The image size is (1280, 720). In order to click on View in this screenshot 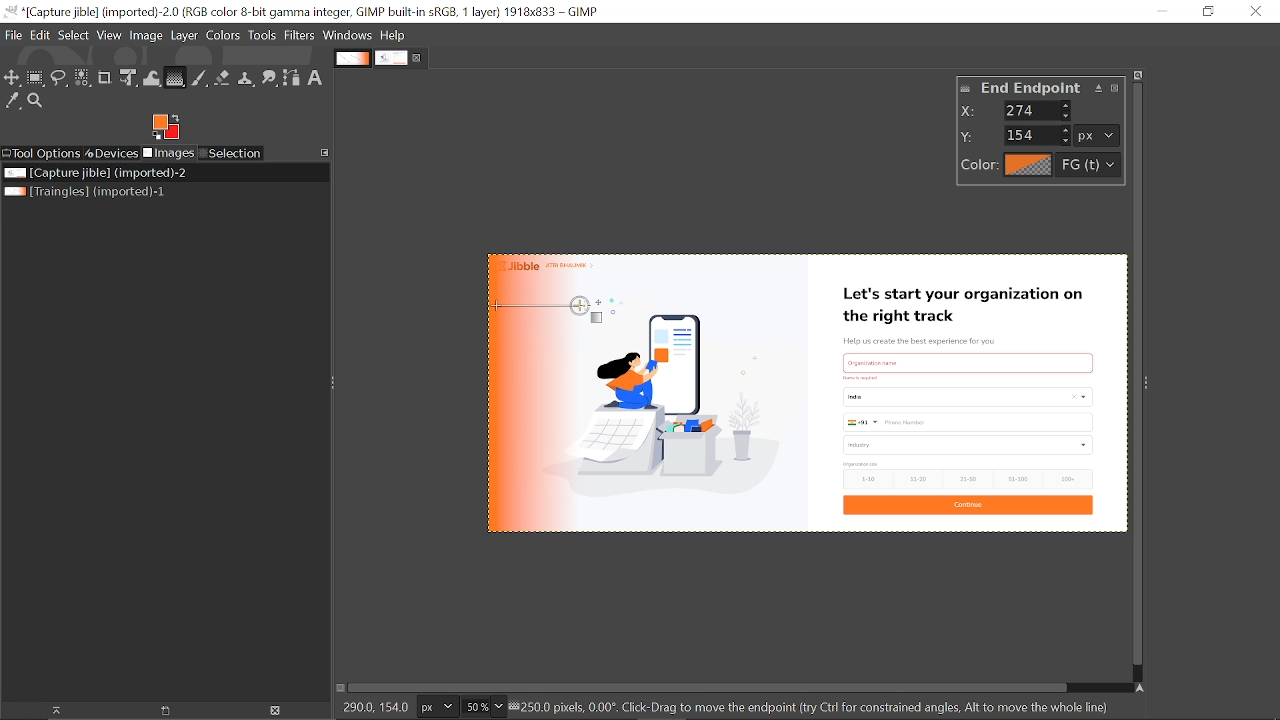, I will do `click(110, 35)`.